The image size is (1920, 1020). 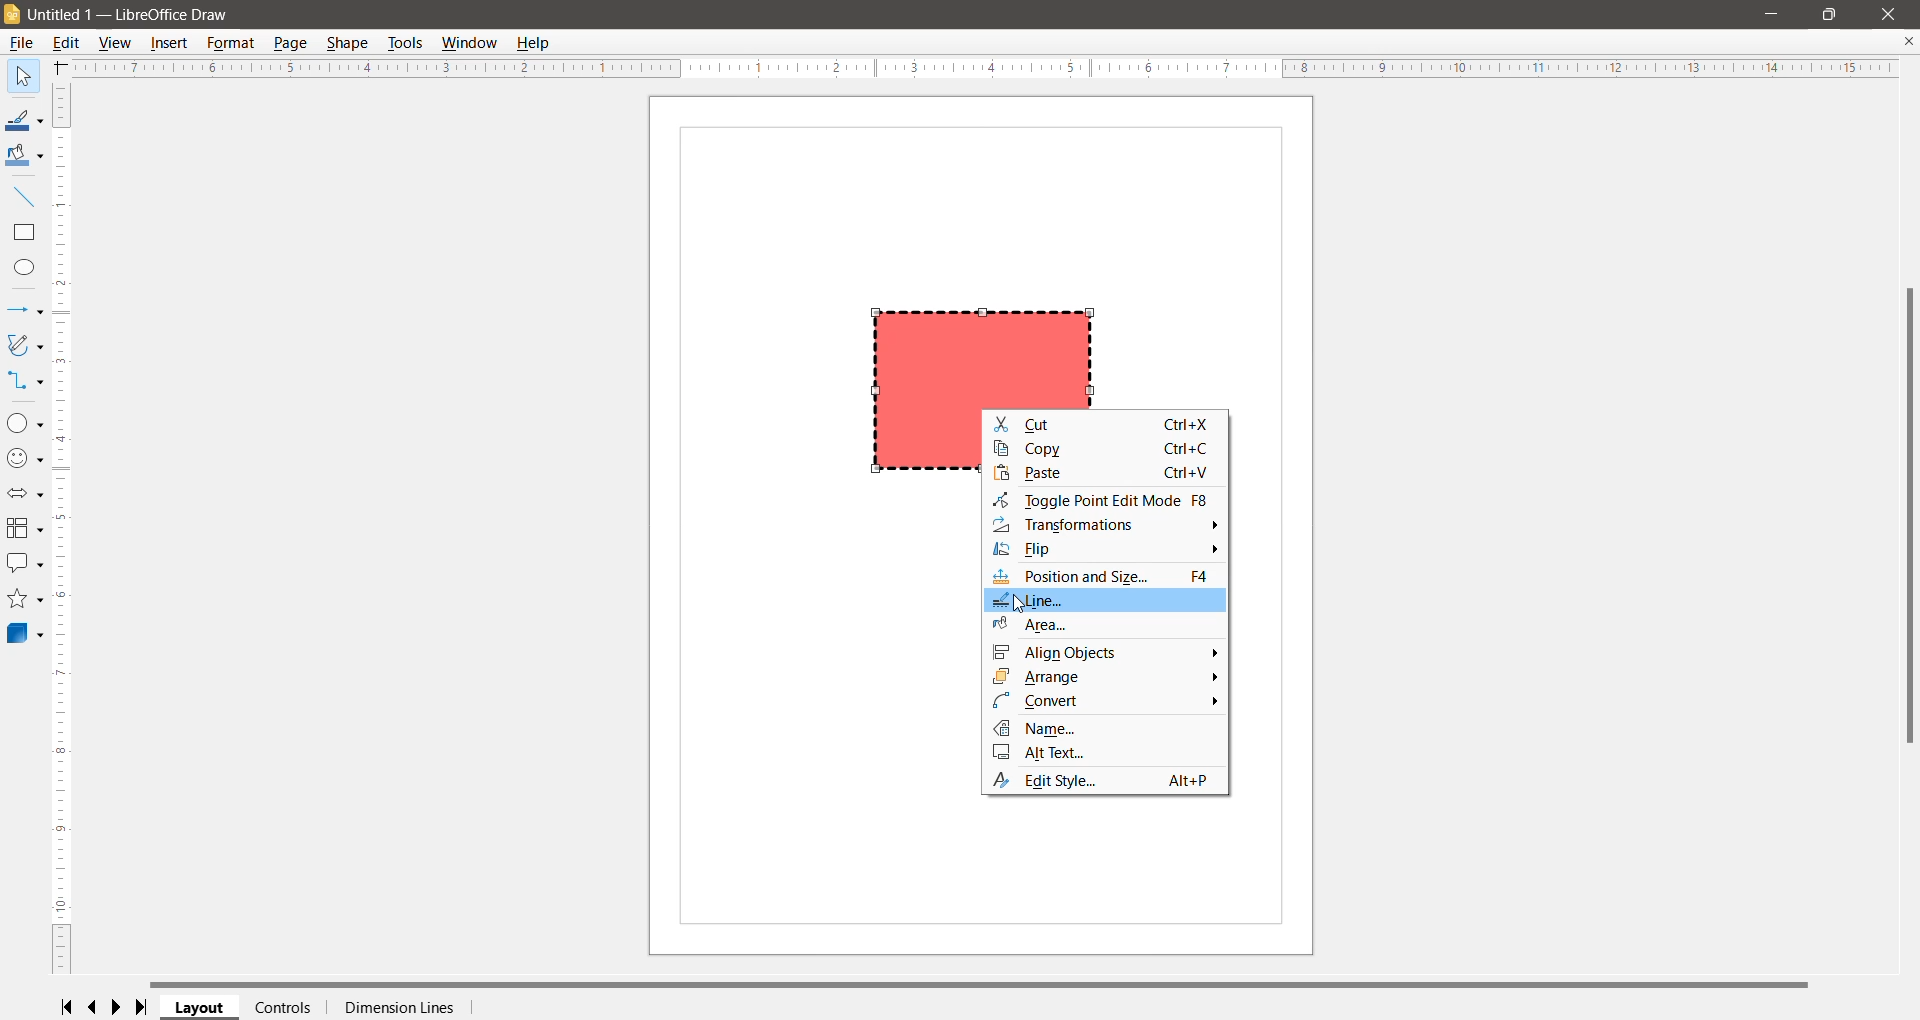 What do you see at coordinates (25, 460) in the screenshot?
I see `Symbol Shapes` at bounding box center [25, 460].